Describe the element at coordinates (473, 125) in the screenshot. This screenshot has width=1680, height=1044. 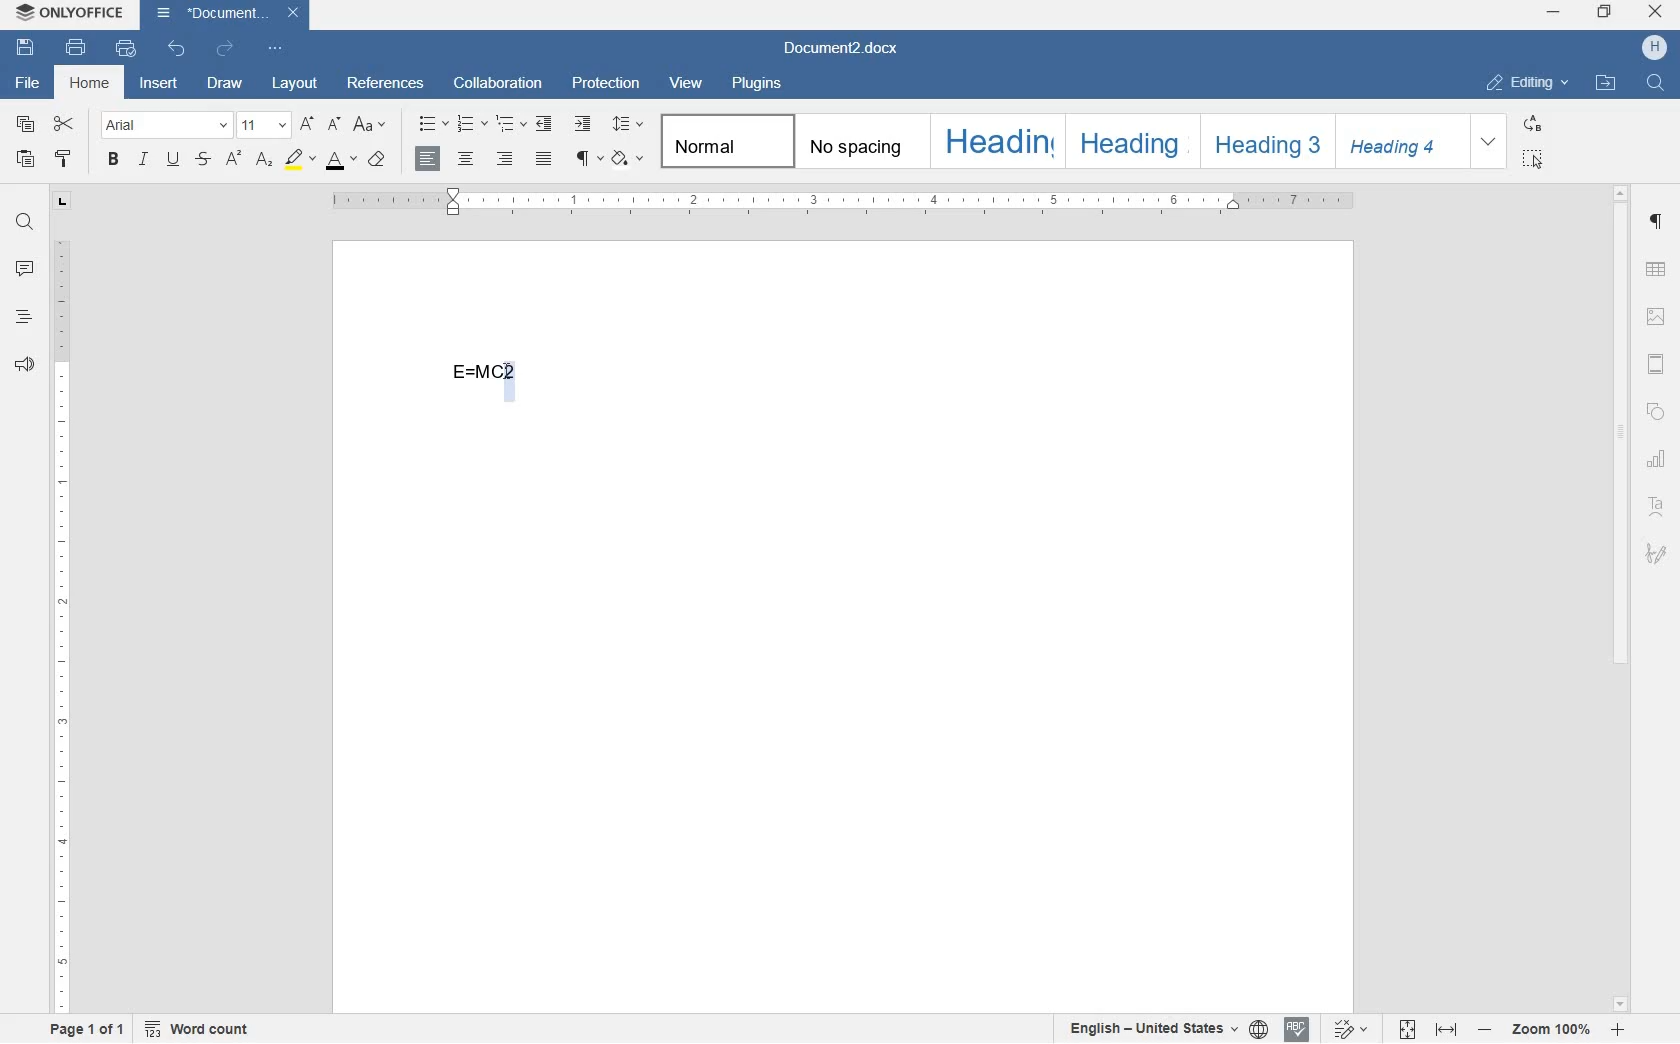
I see `numbering` at that location.